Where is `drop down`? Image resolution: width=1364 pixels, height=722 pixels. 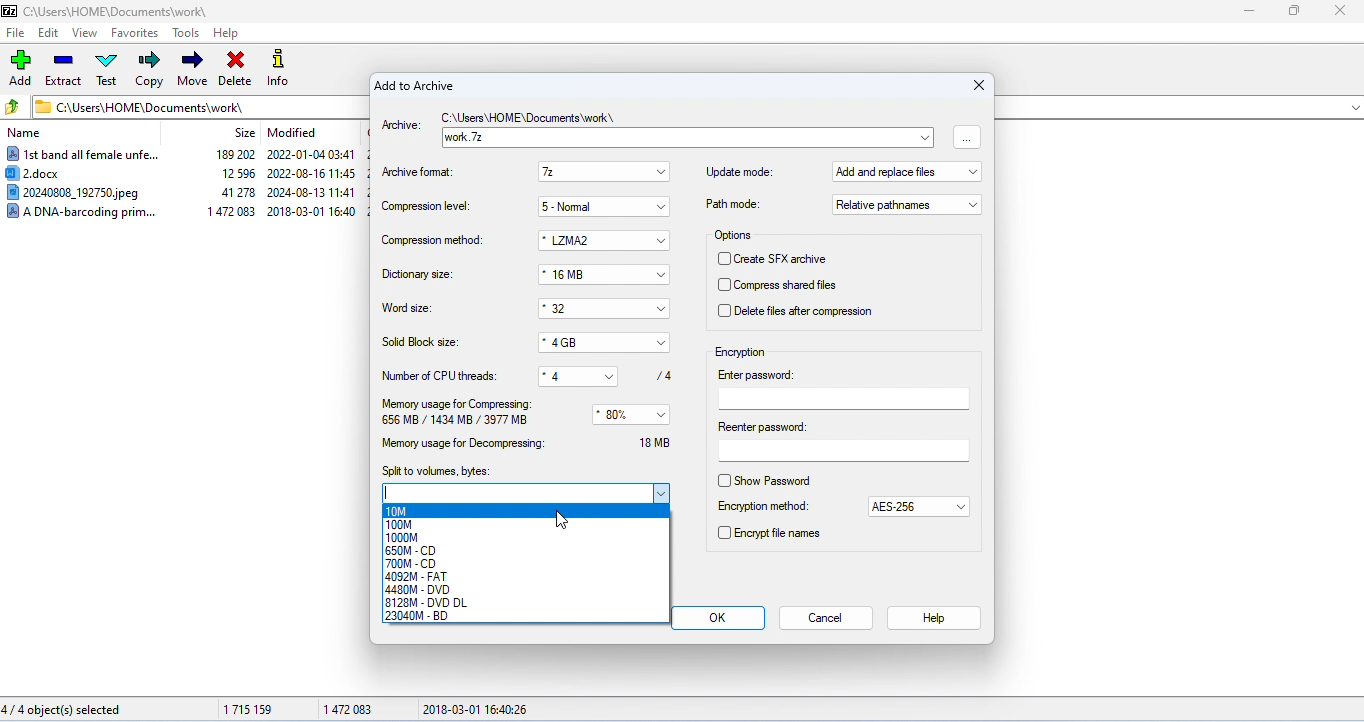
drop down is located at coordinates (926, 136).